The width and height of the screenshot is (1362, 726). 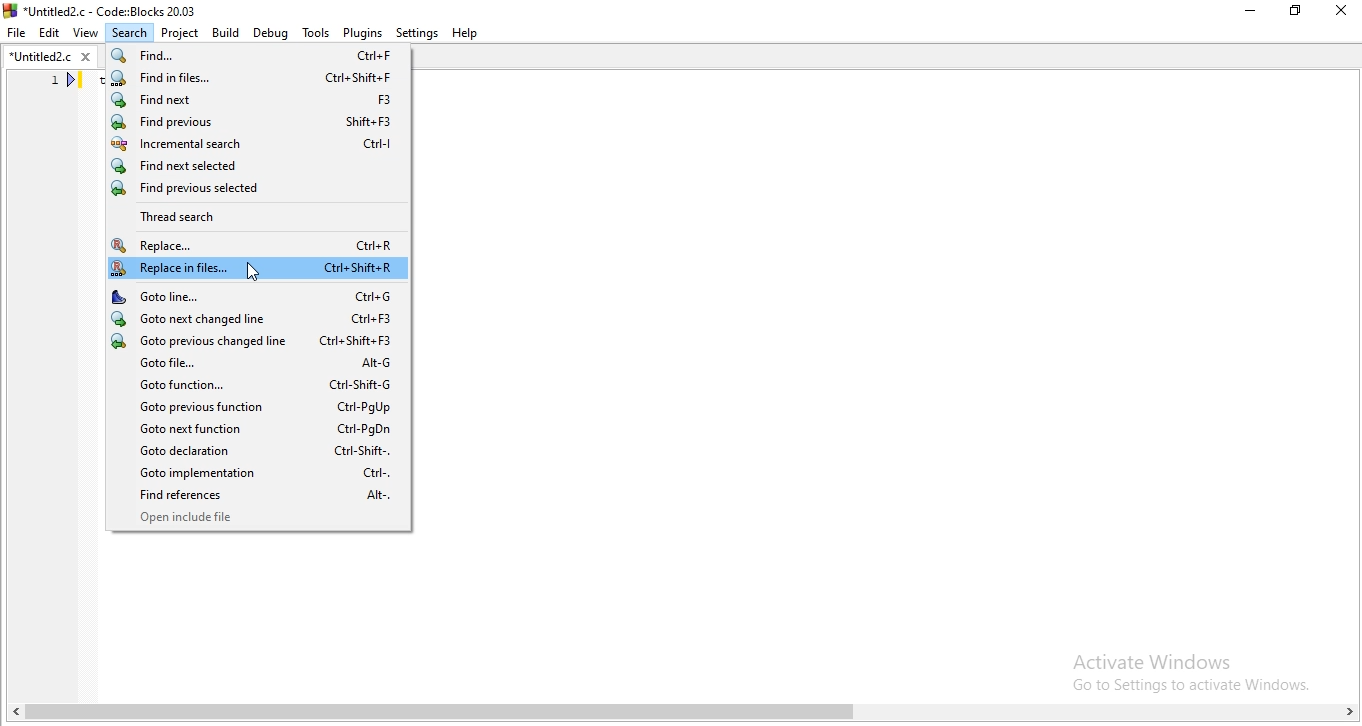 I want to click on Replace in files.., so click(x=255, y=270).